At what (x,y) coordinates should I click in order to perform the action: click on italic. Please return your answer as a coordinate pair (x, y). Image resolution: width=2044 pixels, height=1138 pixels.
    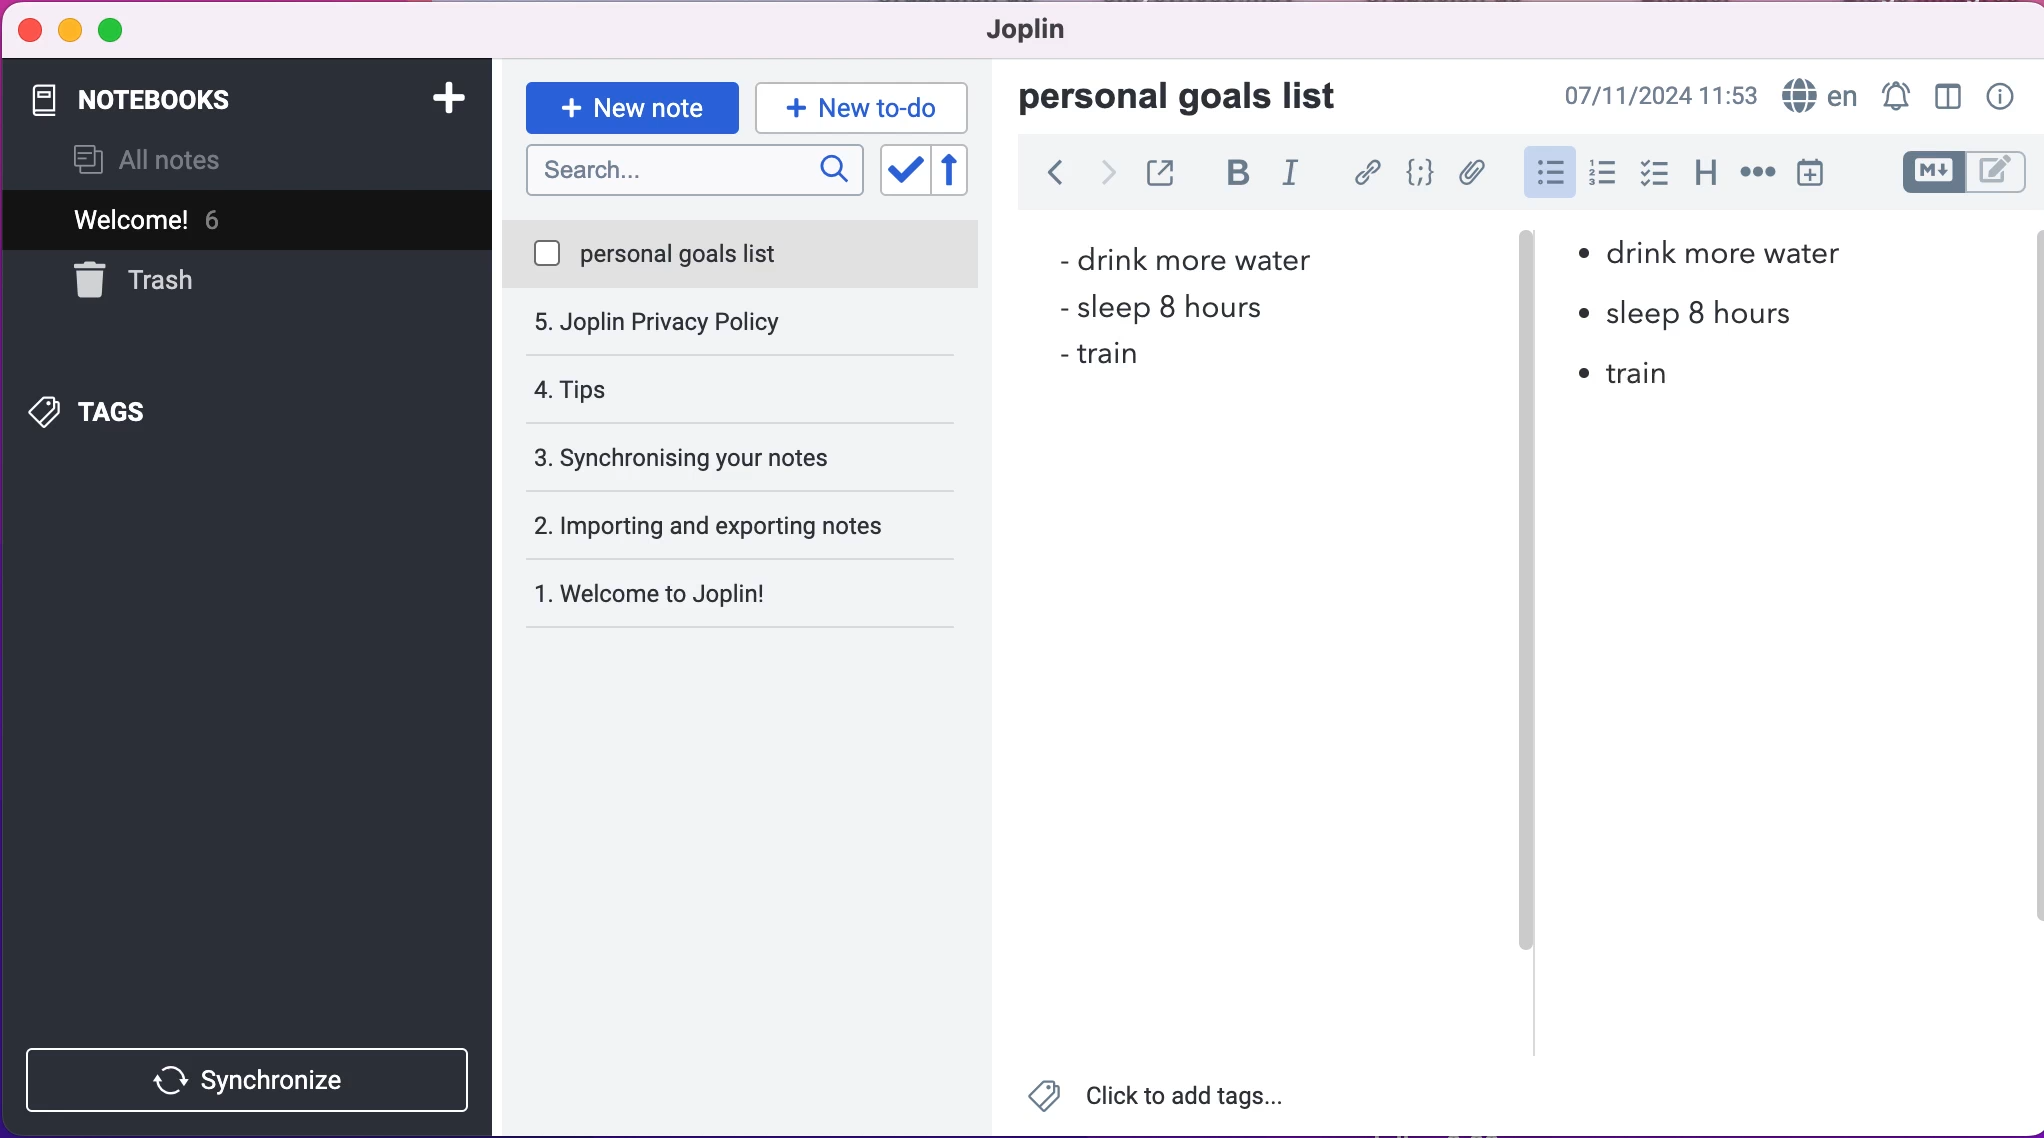
    Looking at the image, I should click on (1295, 178).